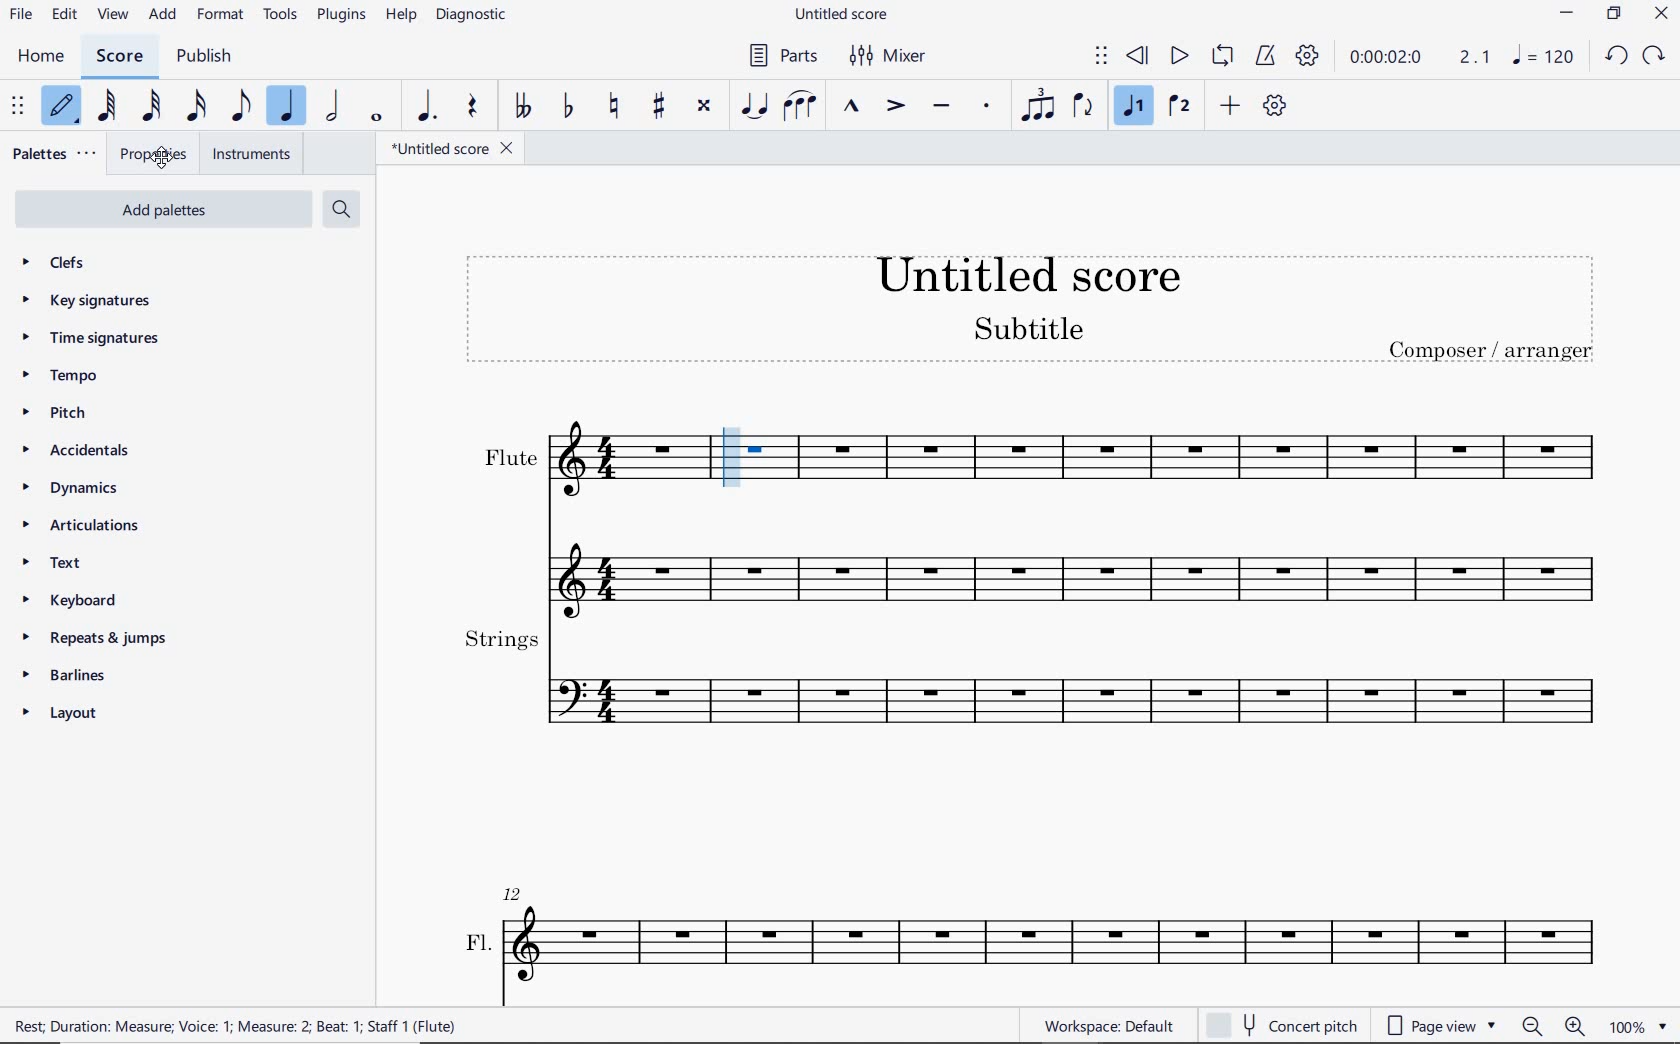 This screenshot has width=1680, height=1044. I want to click on ADD, so click(162, 15).